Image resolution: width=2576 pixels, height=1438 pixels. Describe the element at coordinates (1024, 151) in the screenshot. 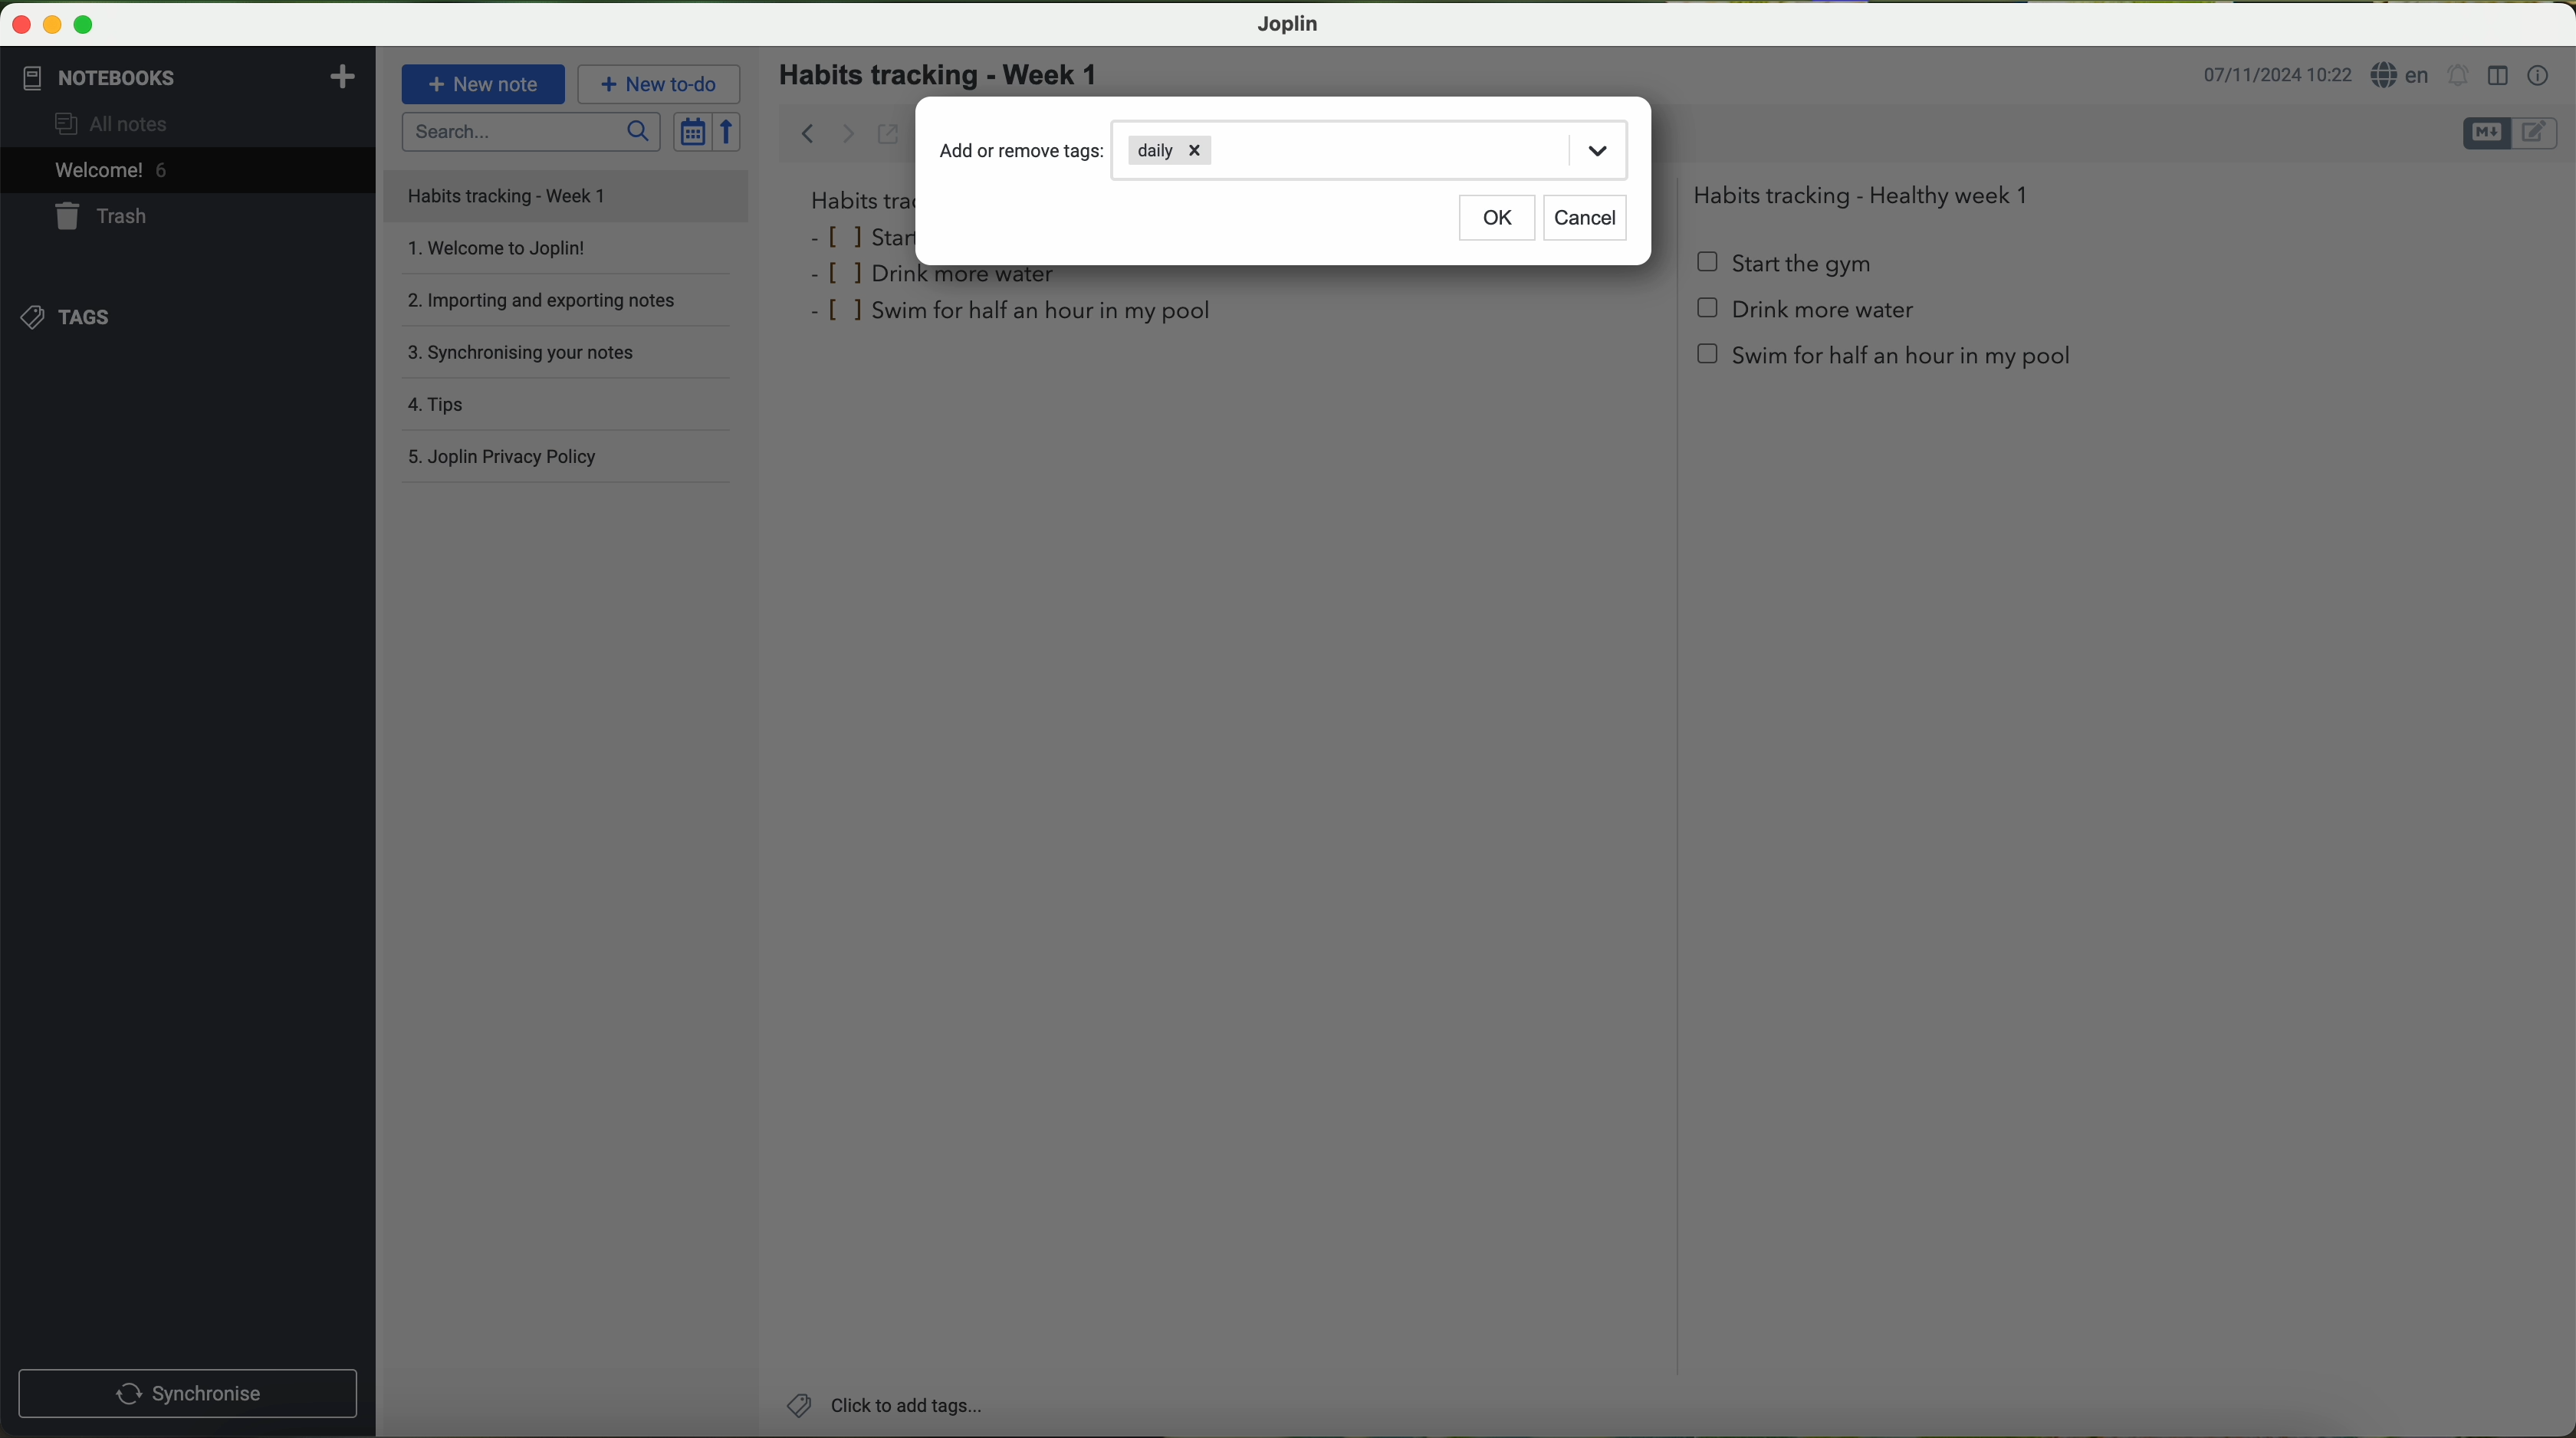

I see `add or remove tags` at that location.